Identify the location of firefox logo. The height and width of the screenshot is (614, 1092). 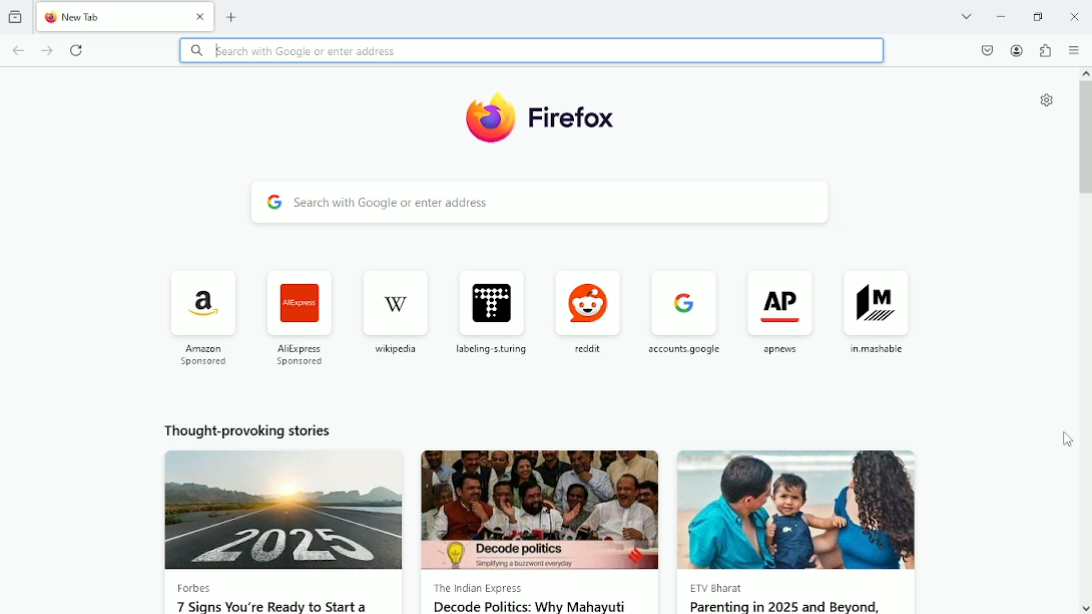
(50, 19).